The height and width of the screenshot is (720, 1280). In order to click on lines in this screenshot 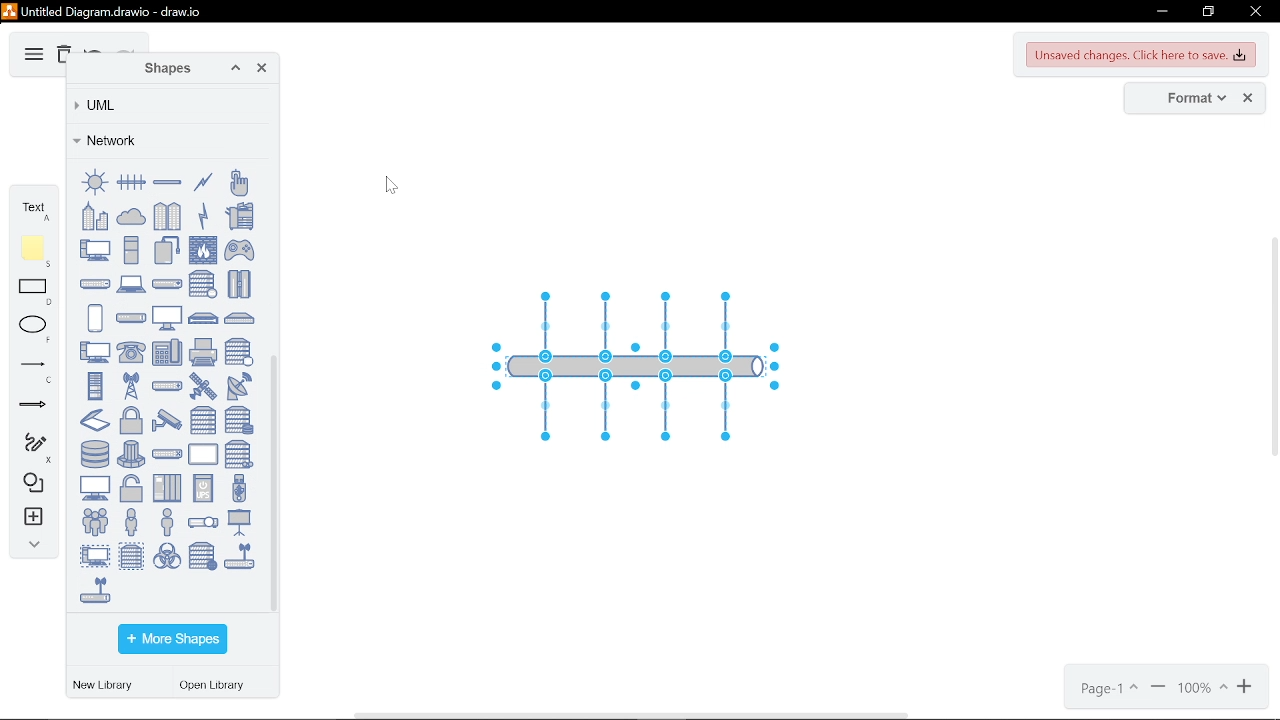, I will do `click(33, 371)`.